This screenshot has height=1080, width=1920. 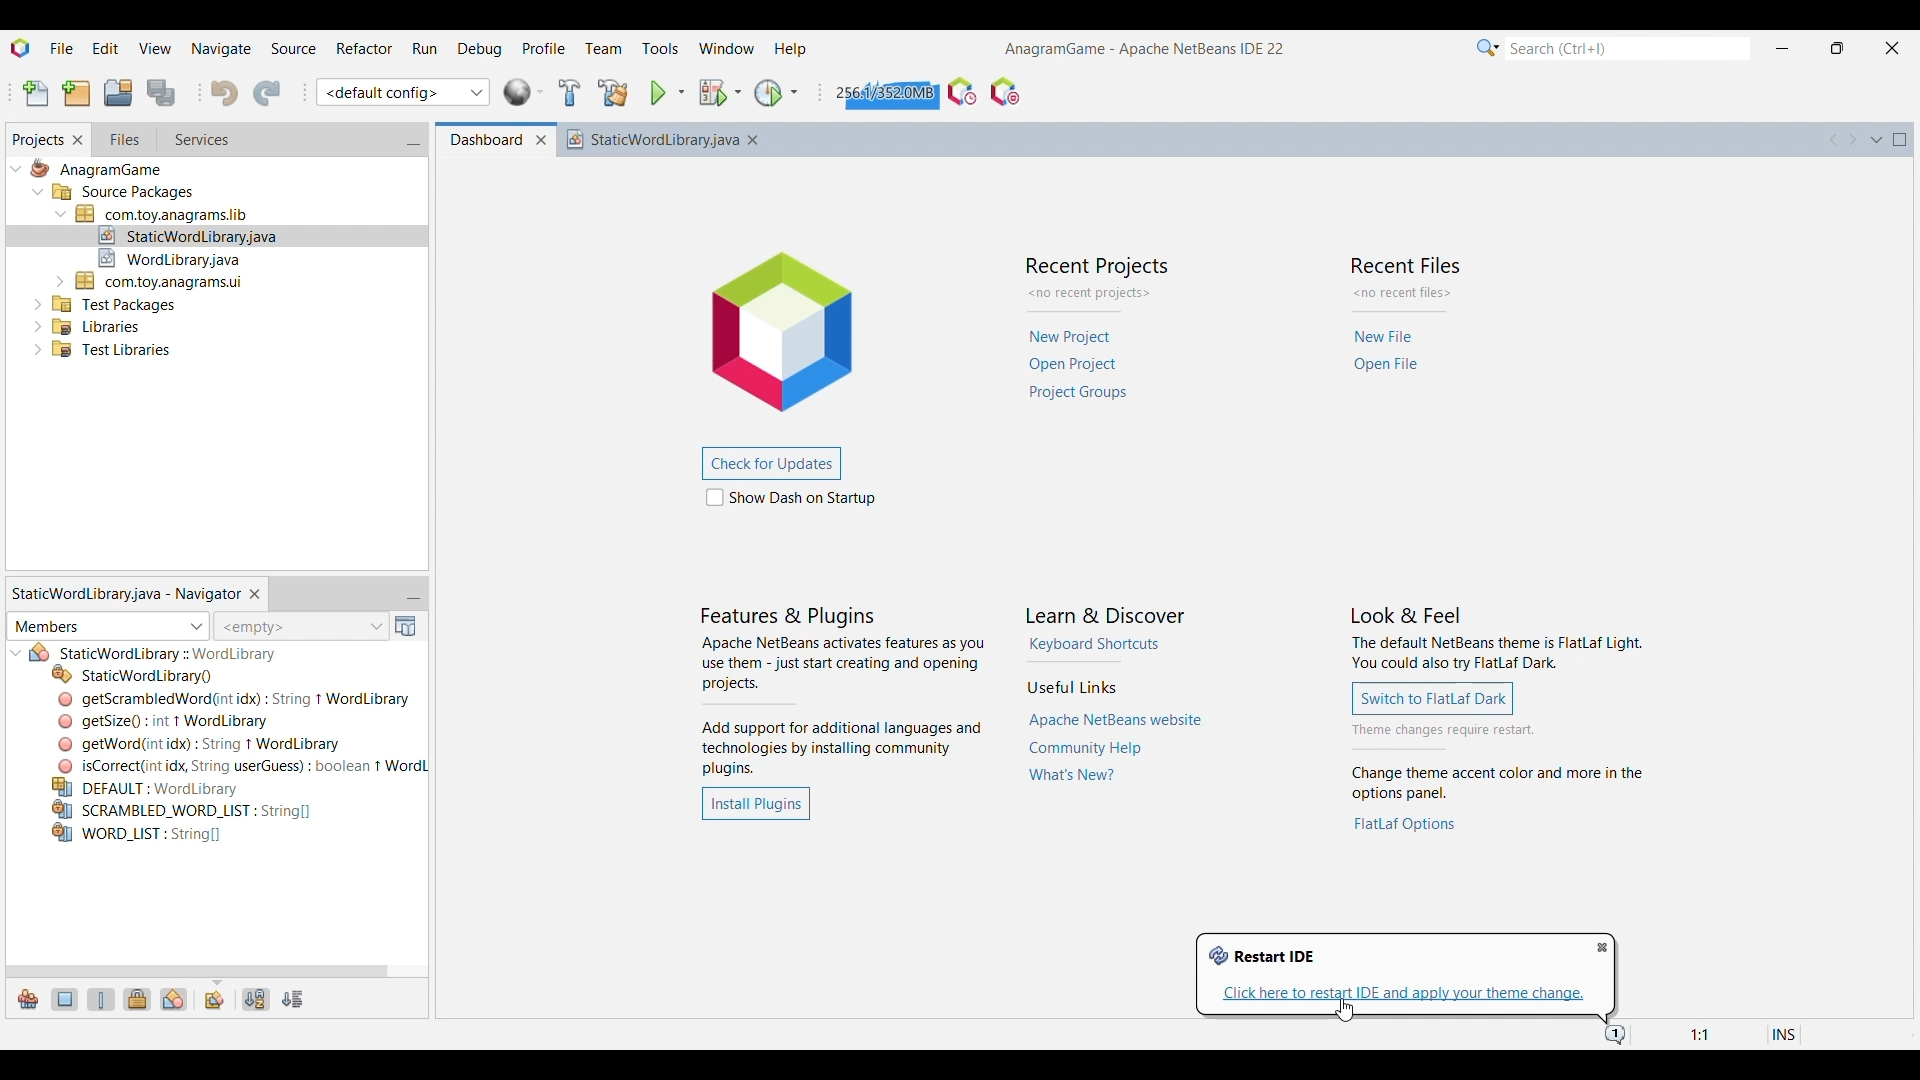 What do you see at coordinates (425, 48) in the screenshot?
I see `Run menu` at bounding box center [425, 48].